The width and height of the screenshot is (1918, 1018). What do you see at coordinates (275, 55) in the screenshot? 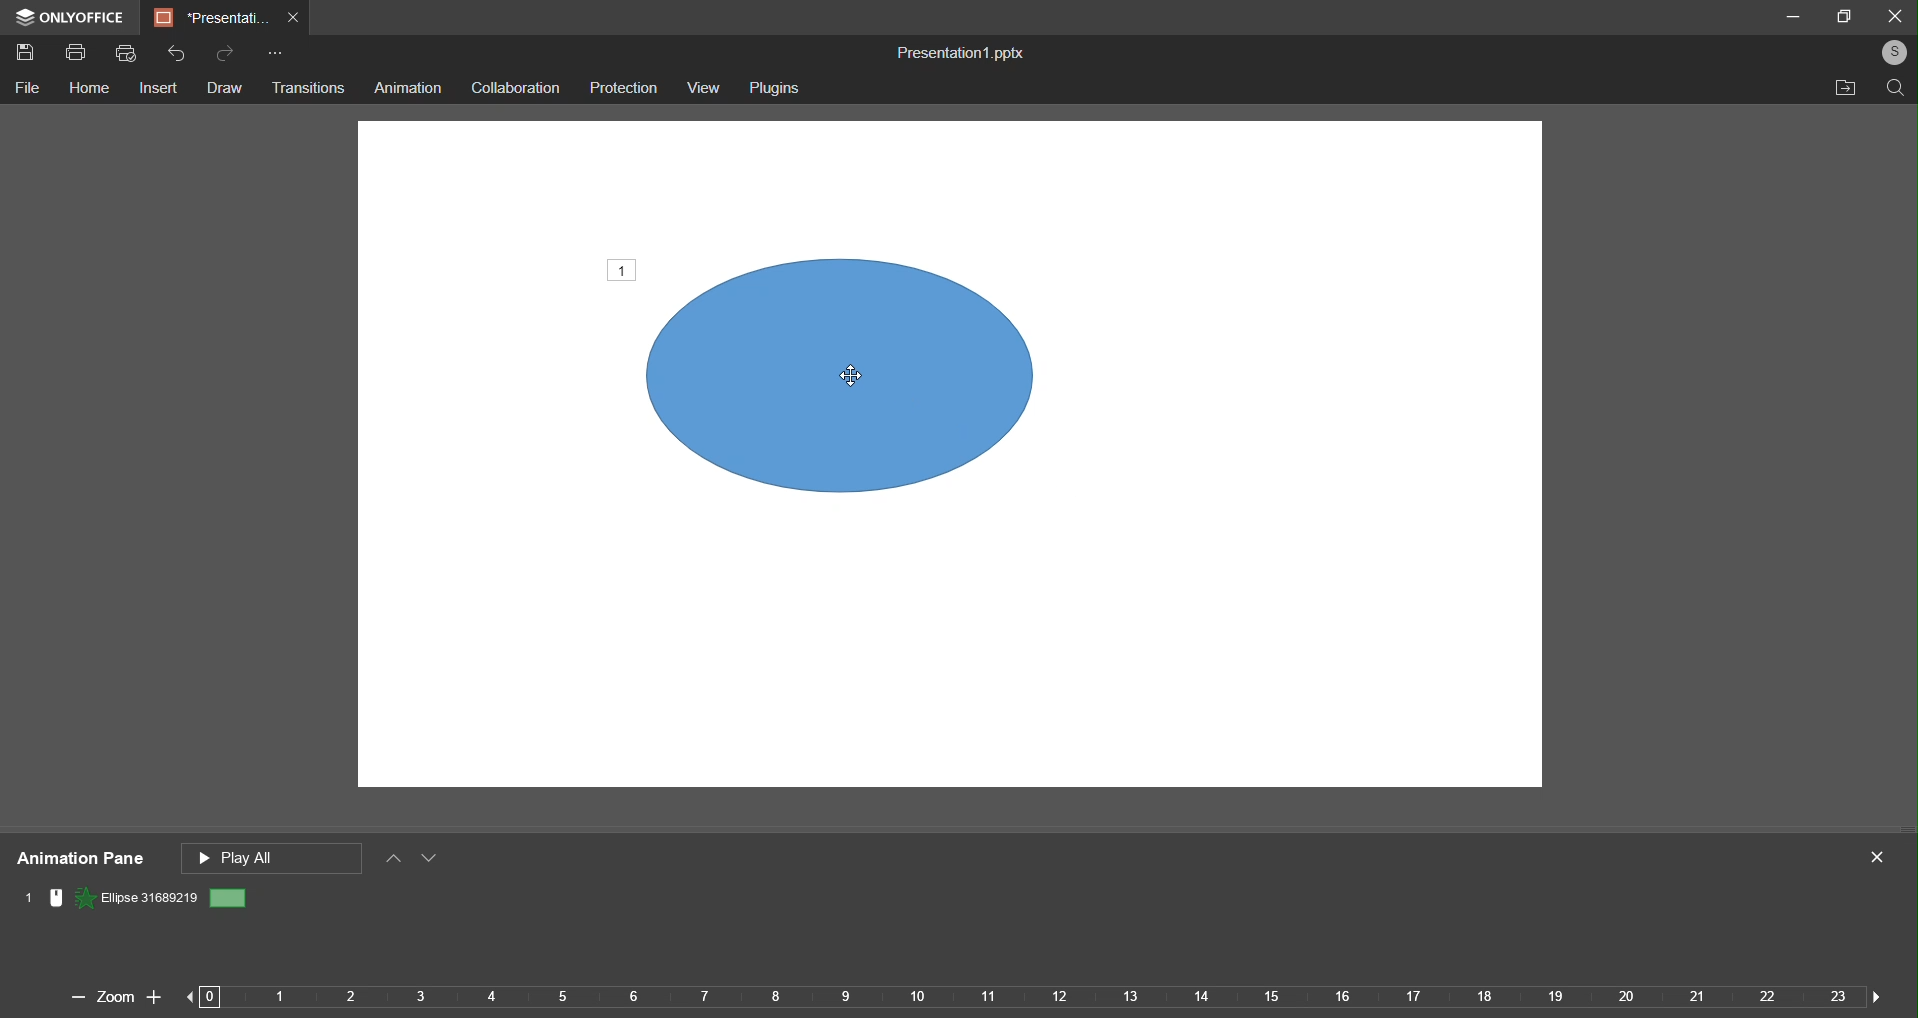
I see `Customize Quick Access` at bounding box center [275, 55].